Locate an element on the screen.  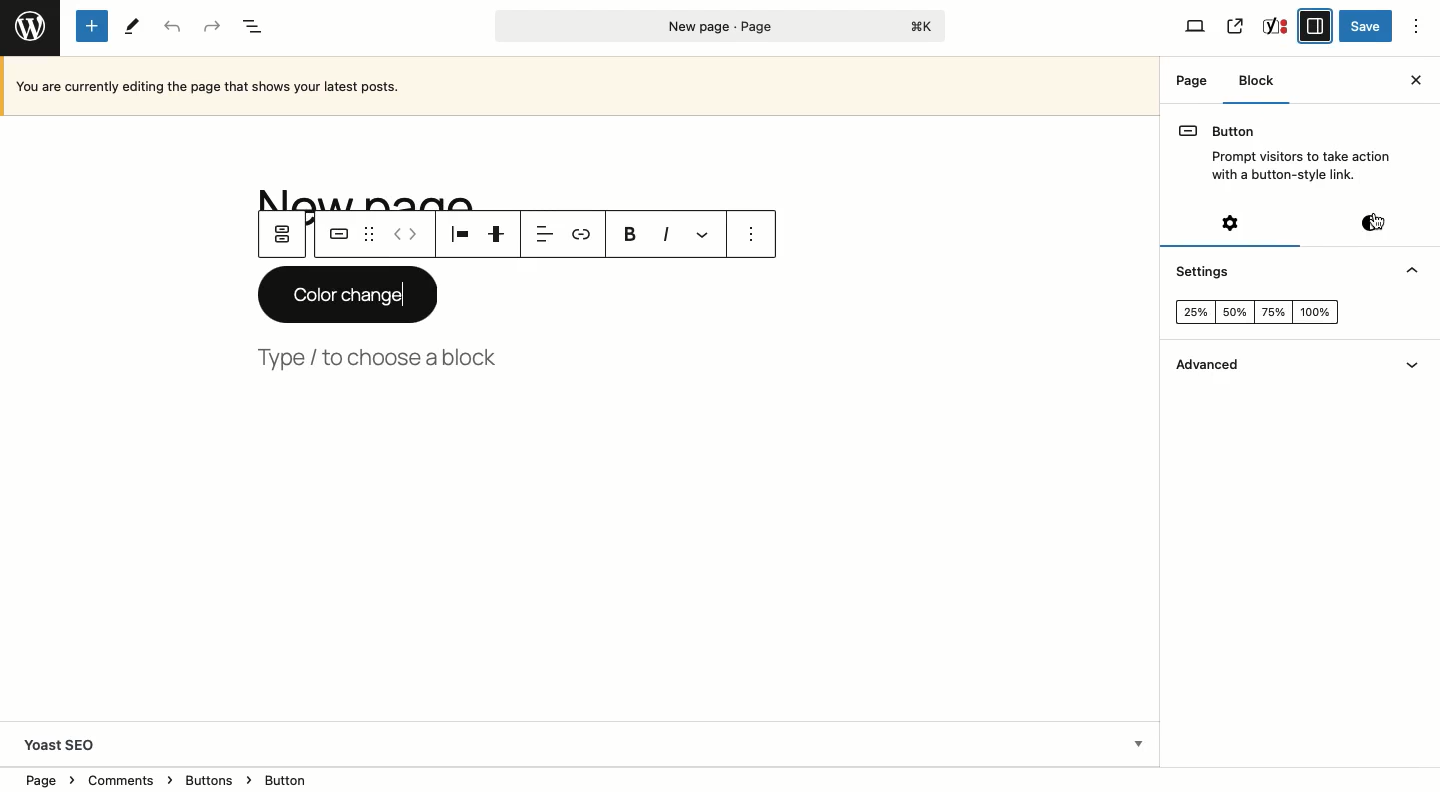
Sidebar is located at coordinates (1316, 25).